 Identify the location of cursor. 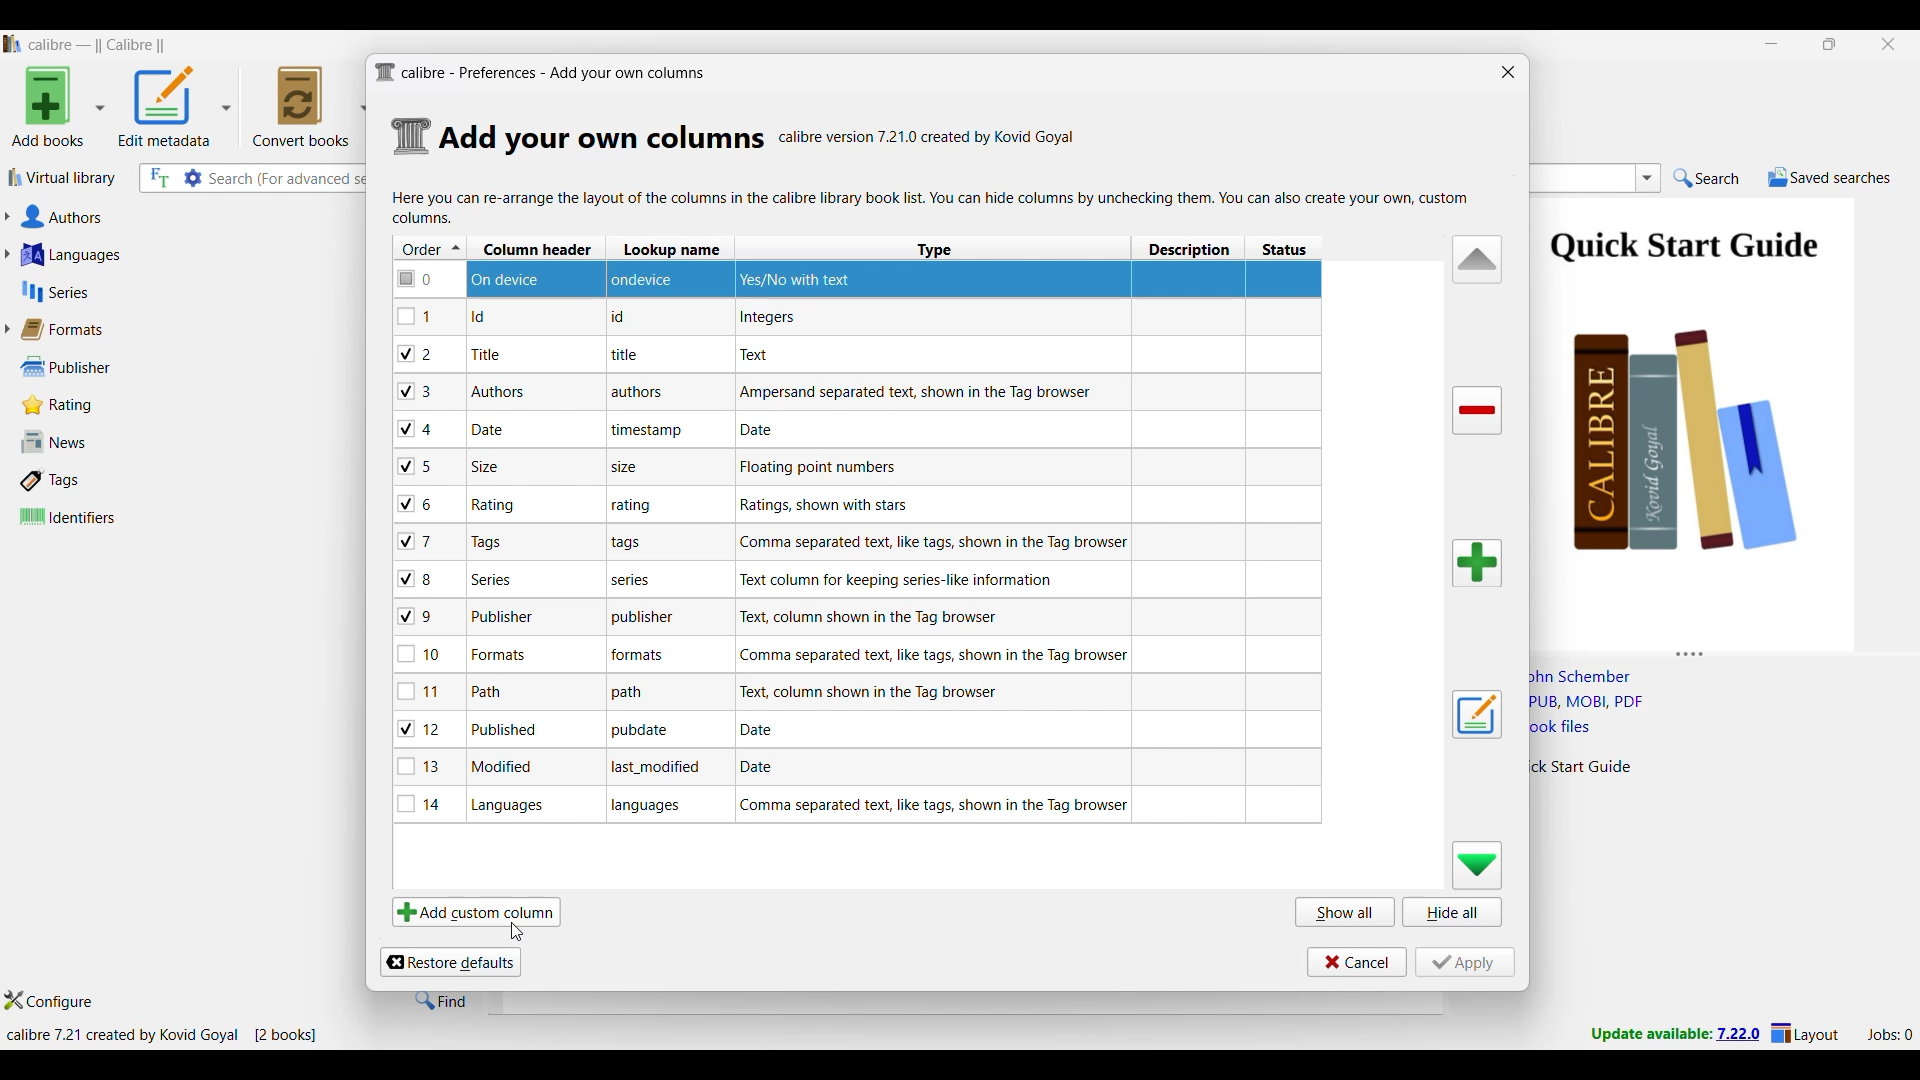
(520, 931).